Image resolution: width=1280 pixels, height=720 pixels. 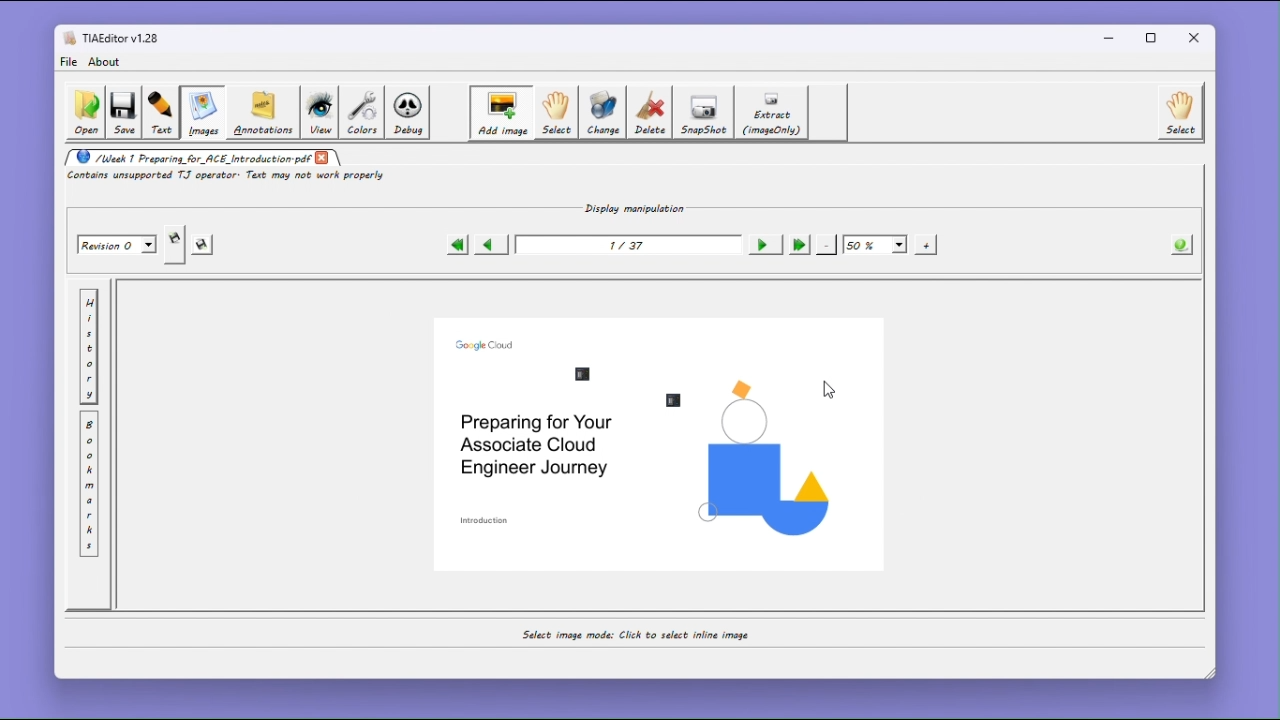 I want to click on Next page, so click(x=762, y=245).